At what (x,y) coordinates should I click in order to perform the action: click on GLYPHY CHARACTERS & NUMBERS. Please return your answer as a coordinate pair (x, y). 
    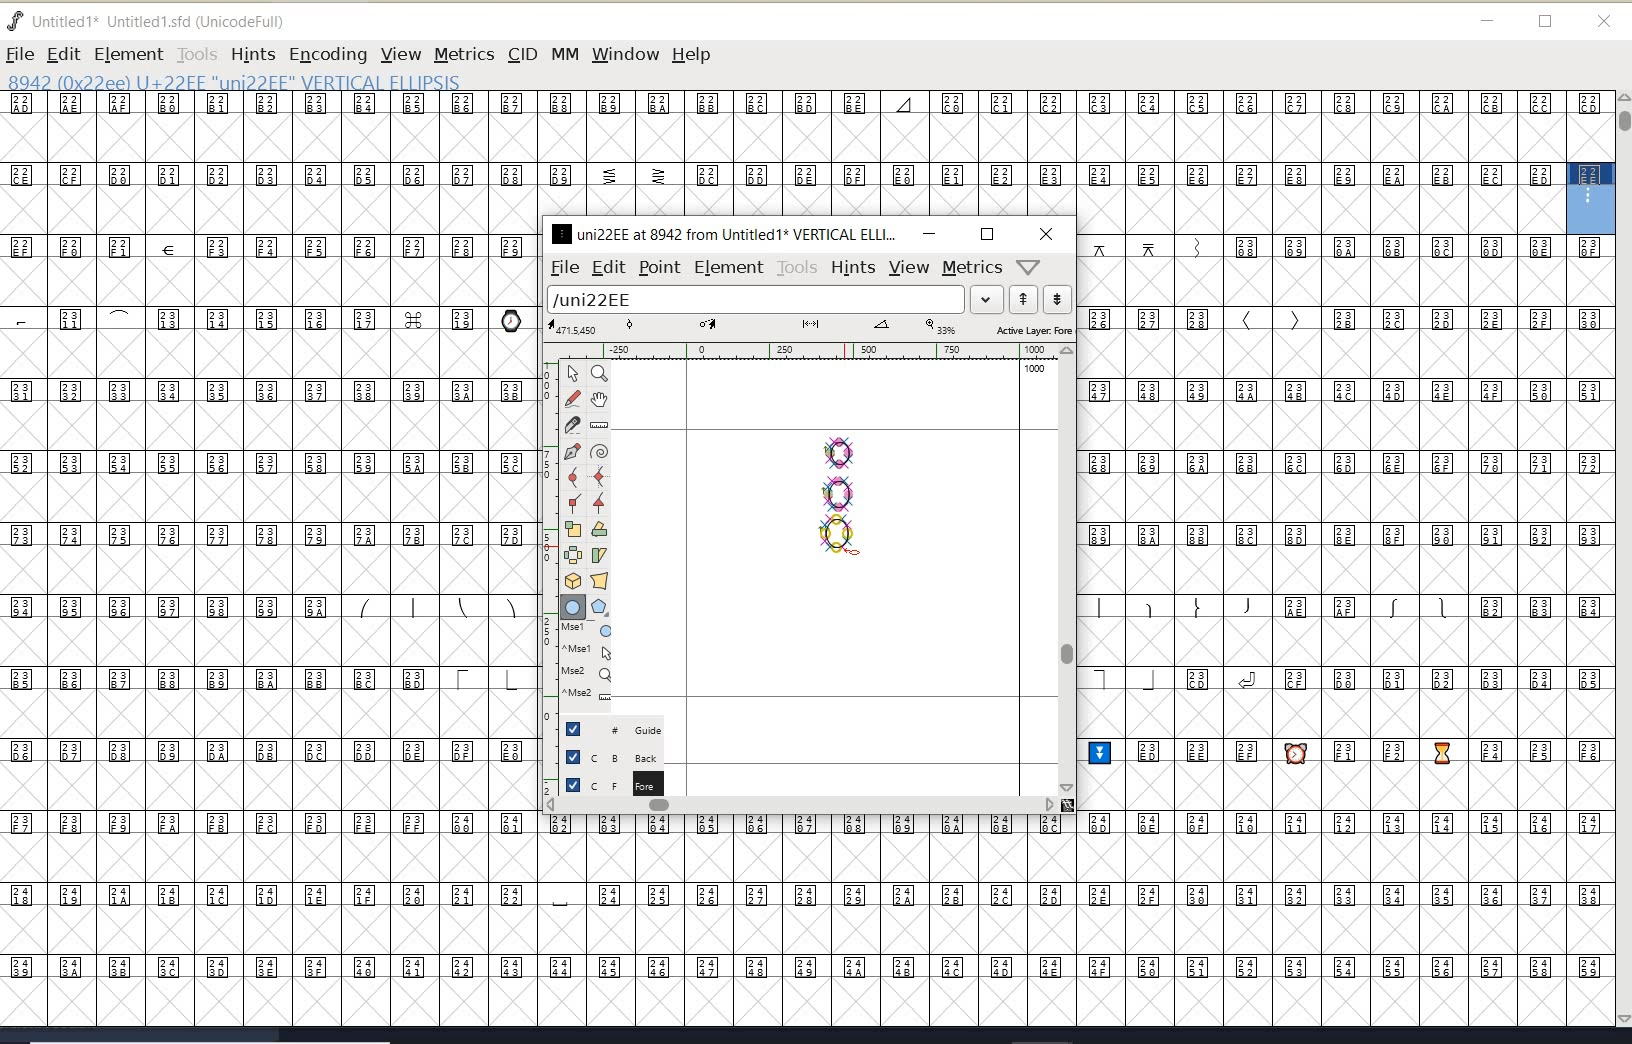
    Looking at the image, I should click on (541, 919).